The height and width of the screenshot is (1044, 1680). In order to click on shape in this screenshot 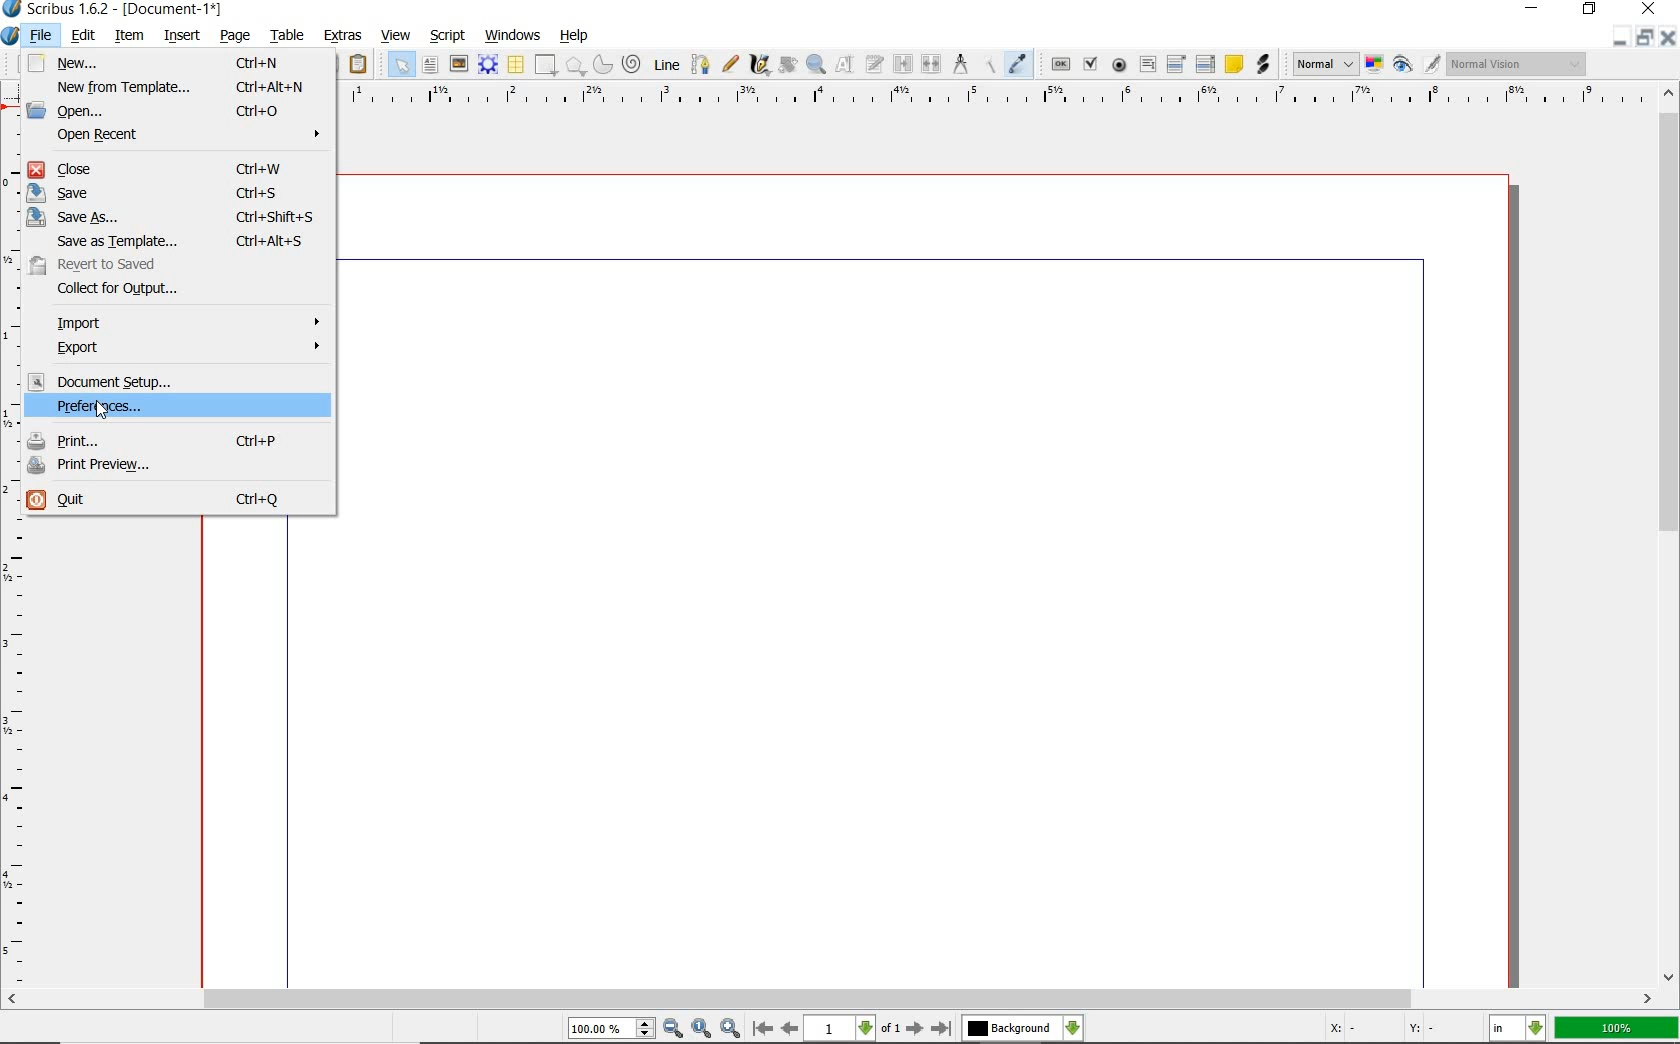, I will do `click(547, 65)`.